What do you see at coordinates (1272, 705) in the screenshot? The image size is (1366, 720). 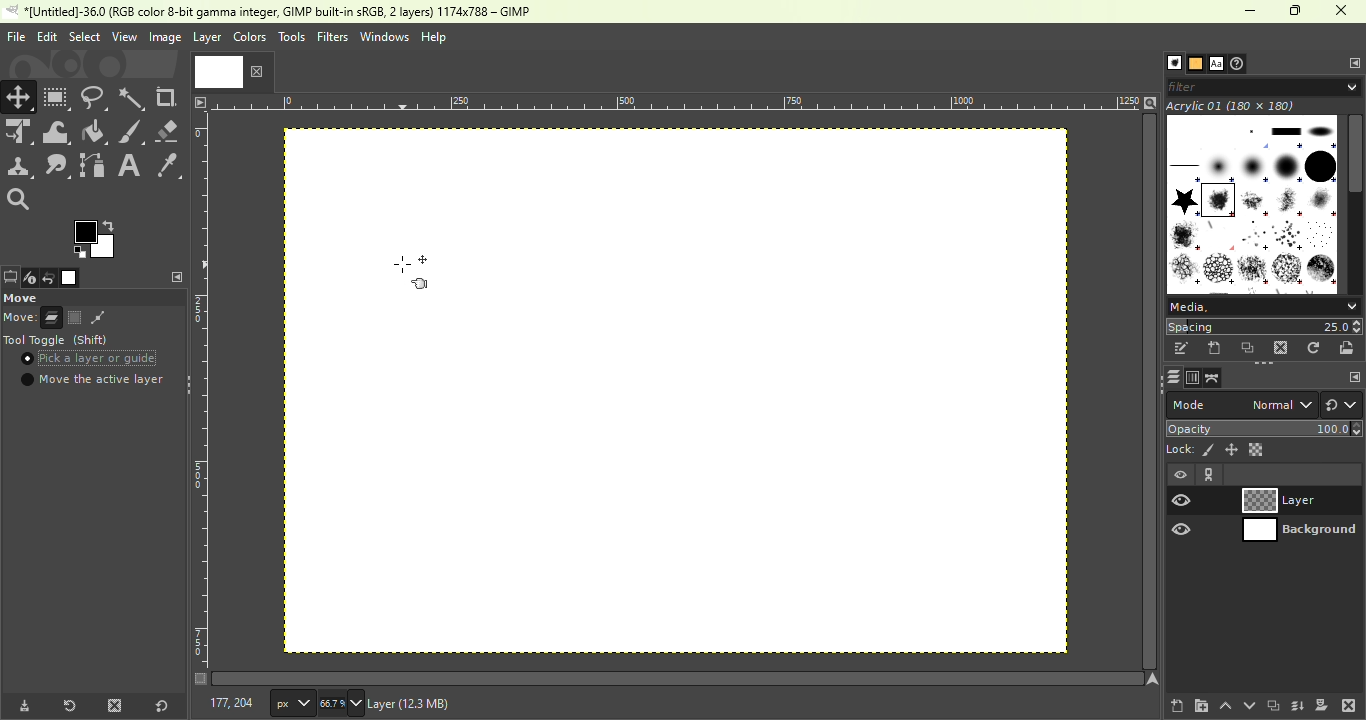 I see `Create a duplicate of the layer and add it to the image` at bounding box center [1272, 705].